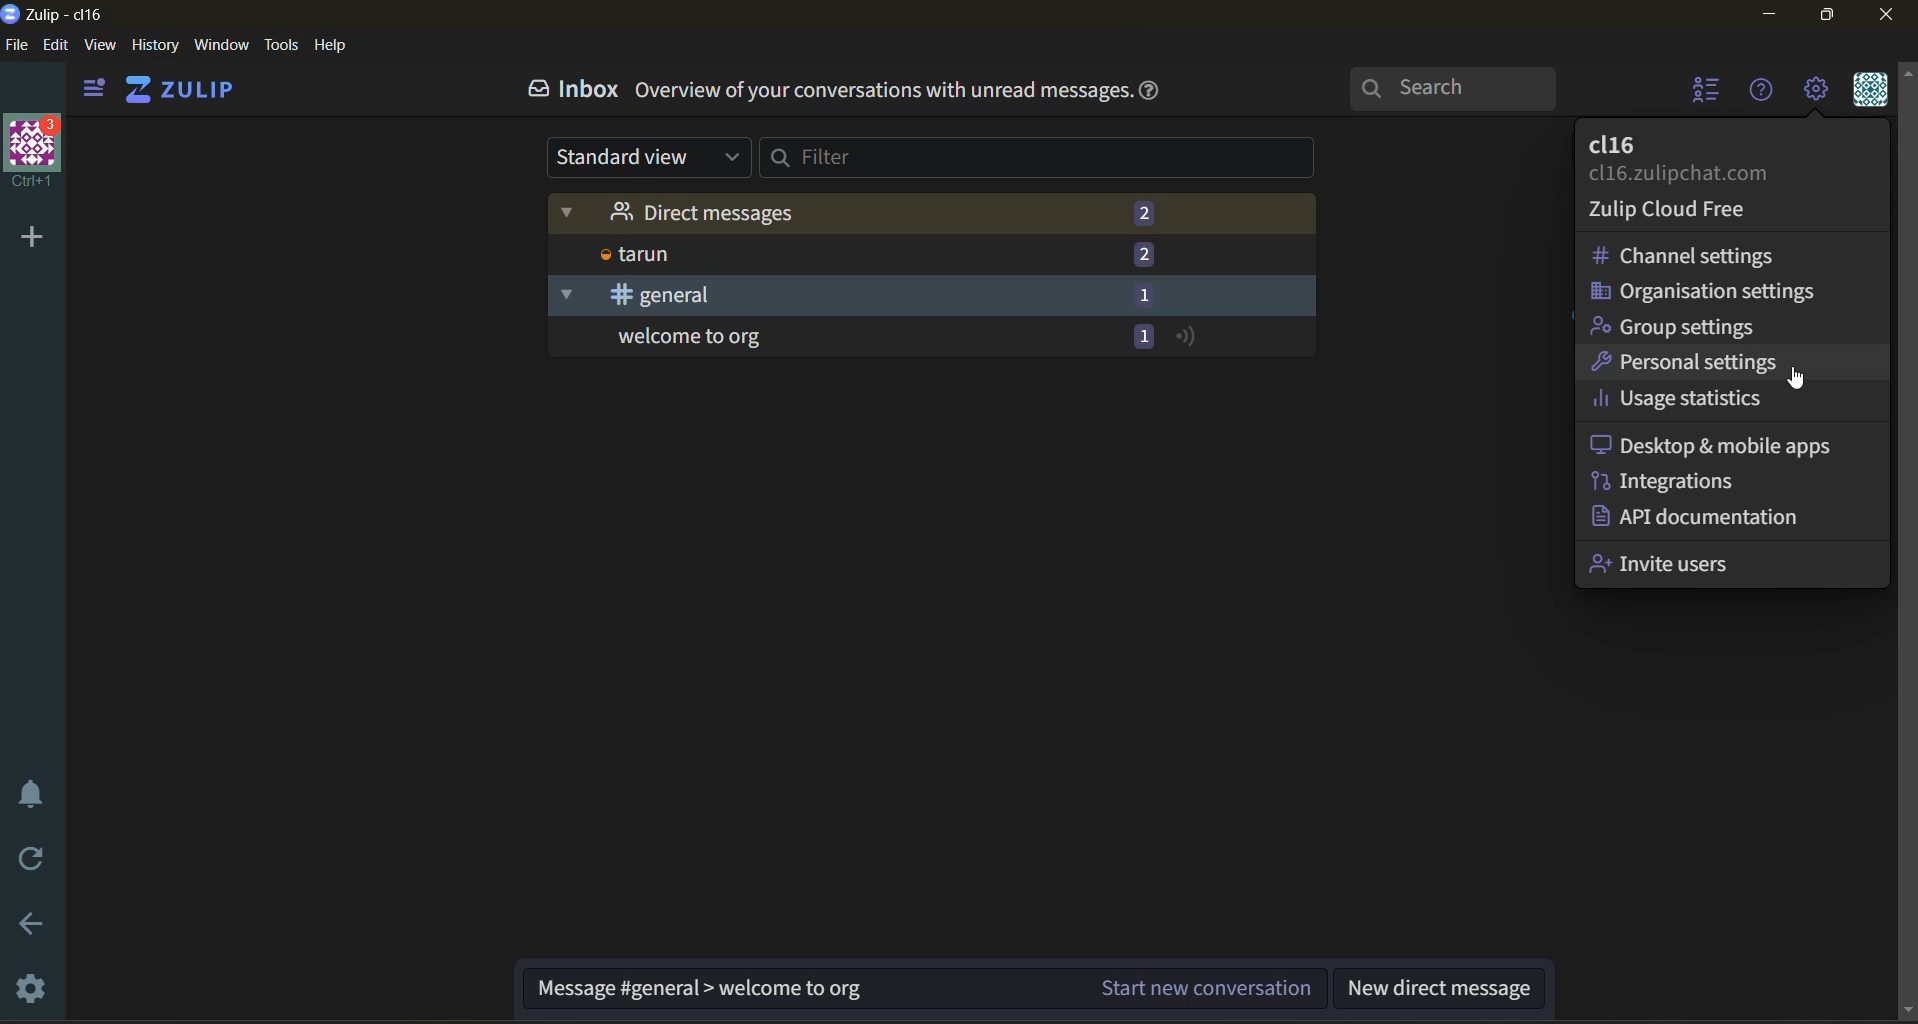 Image resolution: width=1918 pixels, height=1024 pixels. What do you see at coordinates (1800, 378) in the screenshot?
I see `cursor` at bounding box center [1800, 378].